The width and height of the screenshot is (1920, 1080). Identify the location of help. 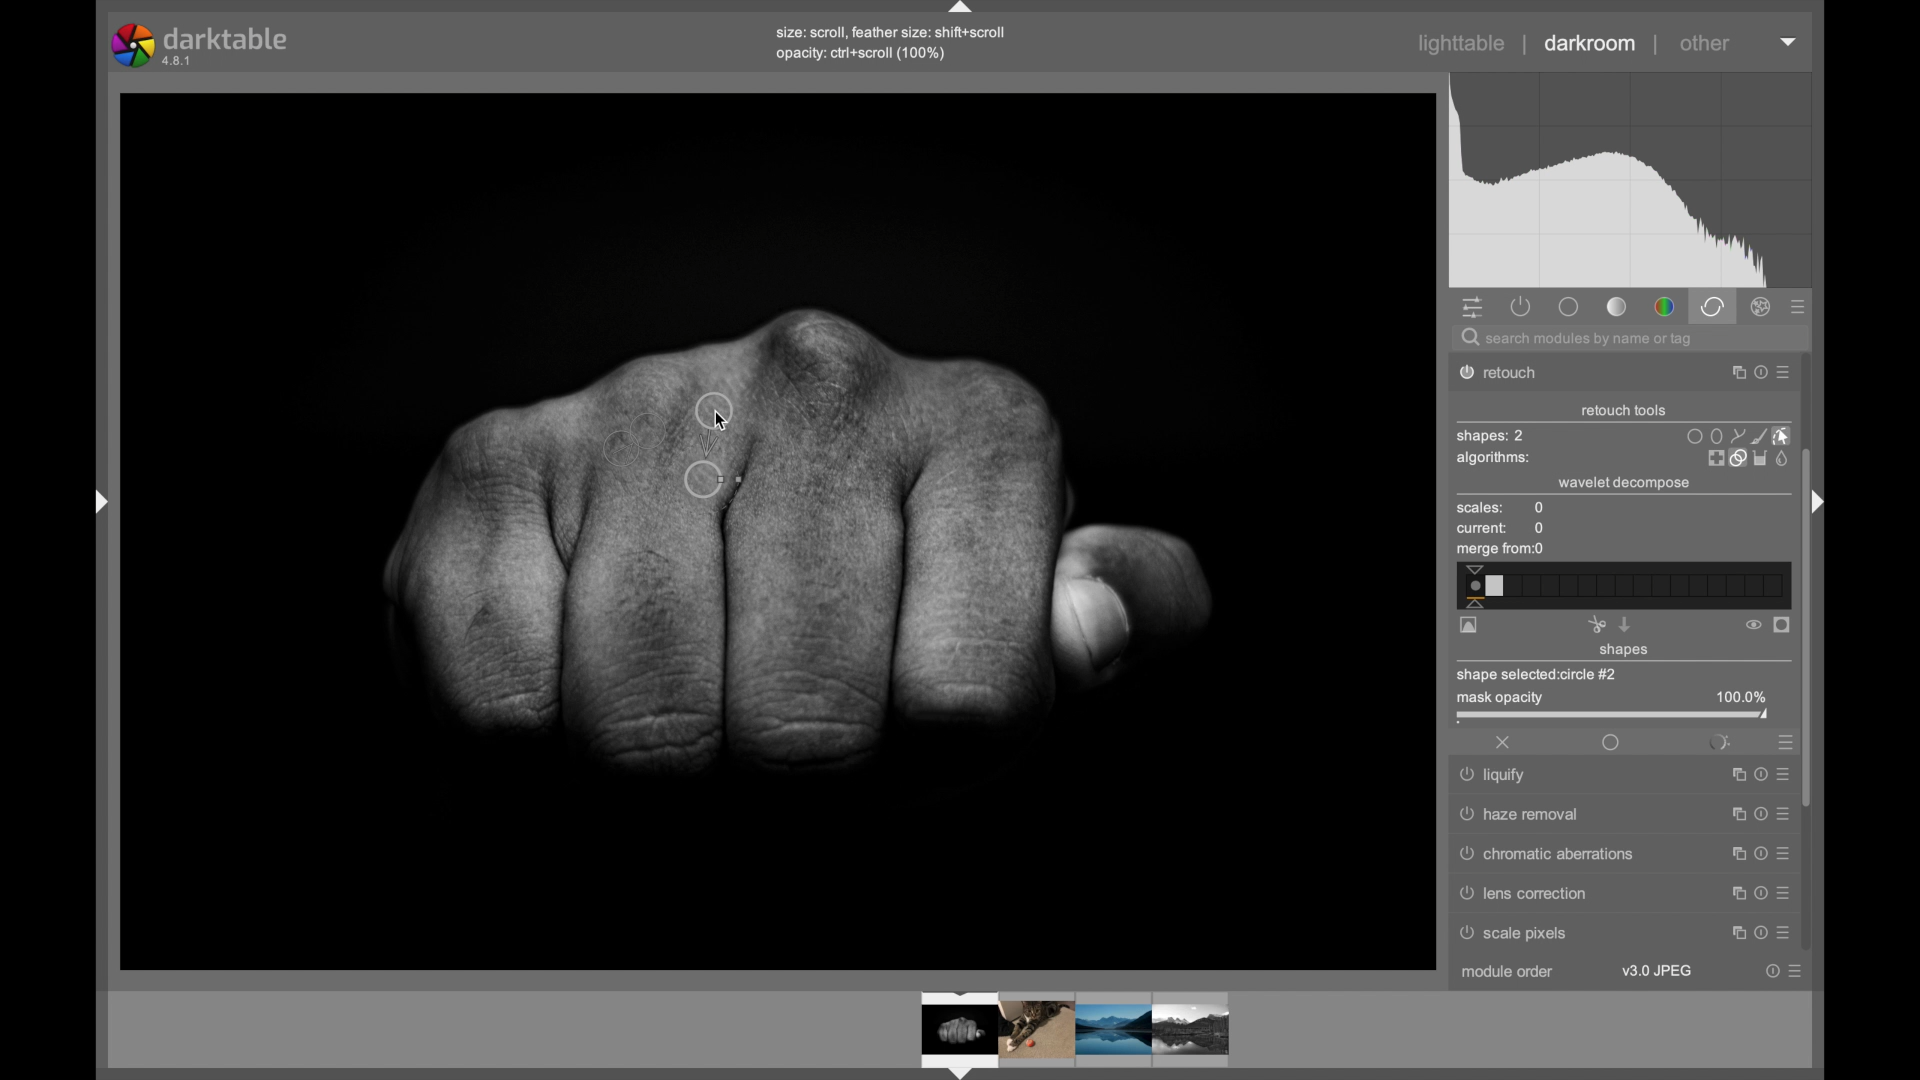
(1757, 774).